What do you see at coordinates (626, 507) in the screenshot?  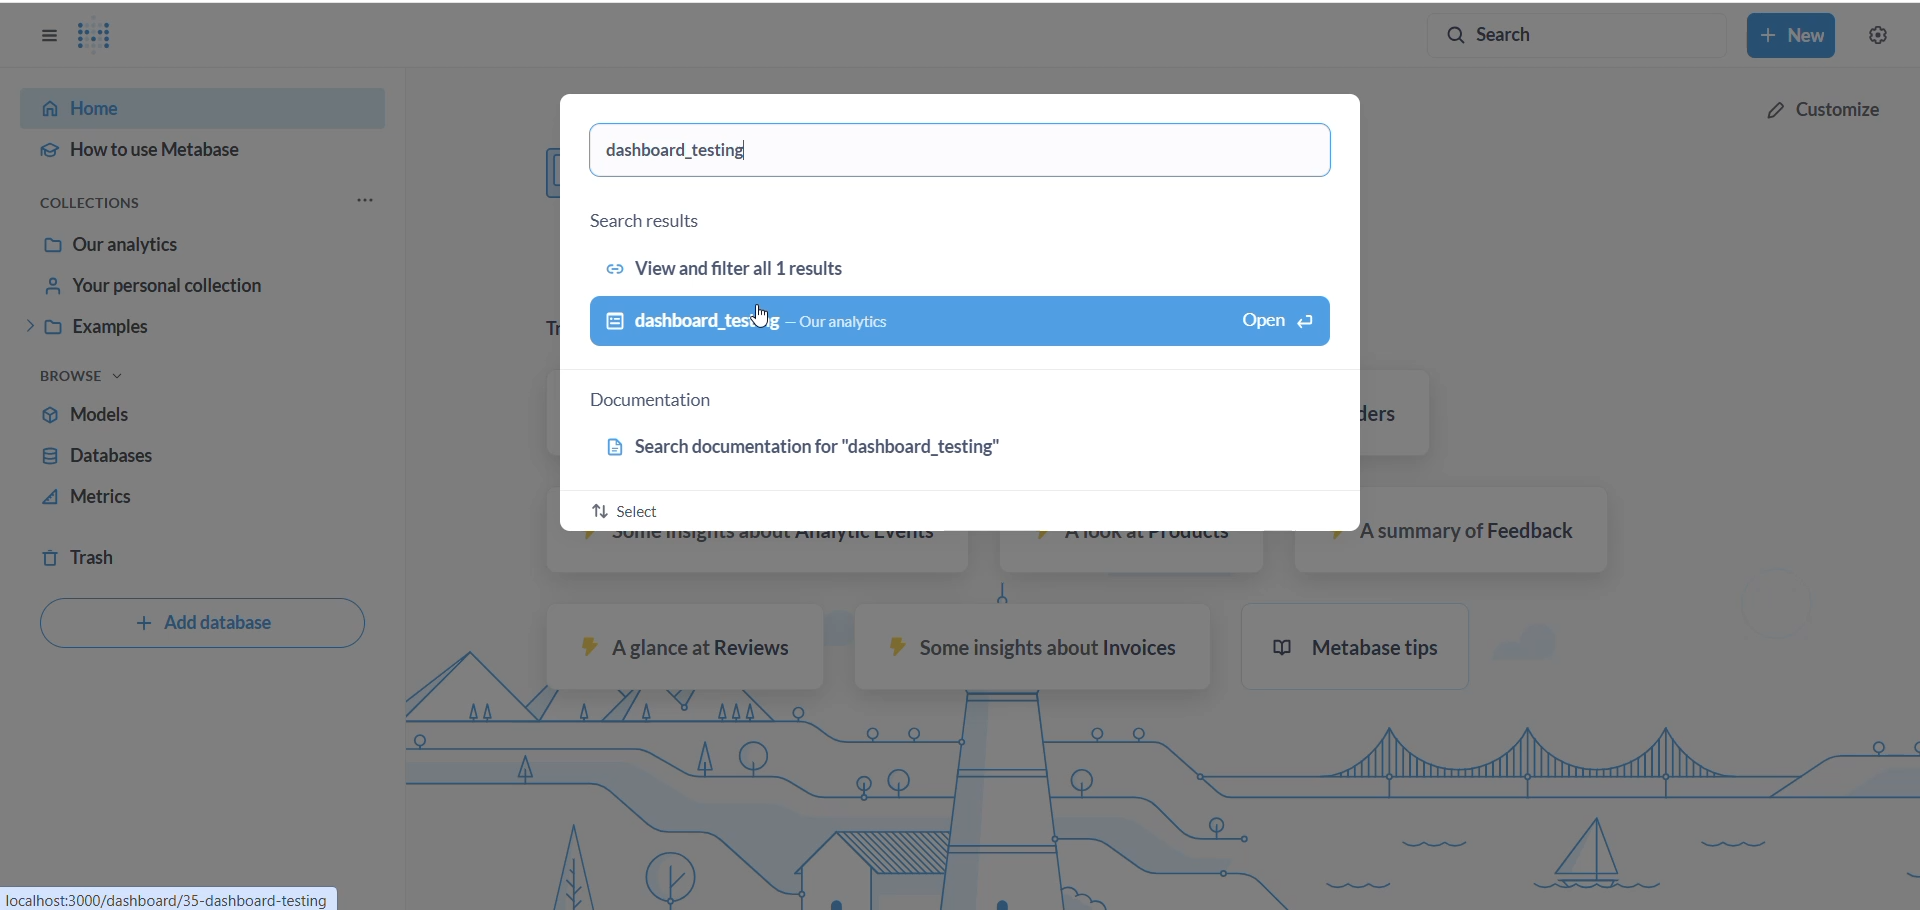 I see `select` at bounding box center [626, 507].